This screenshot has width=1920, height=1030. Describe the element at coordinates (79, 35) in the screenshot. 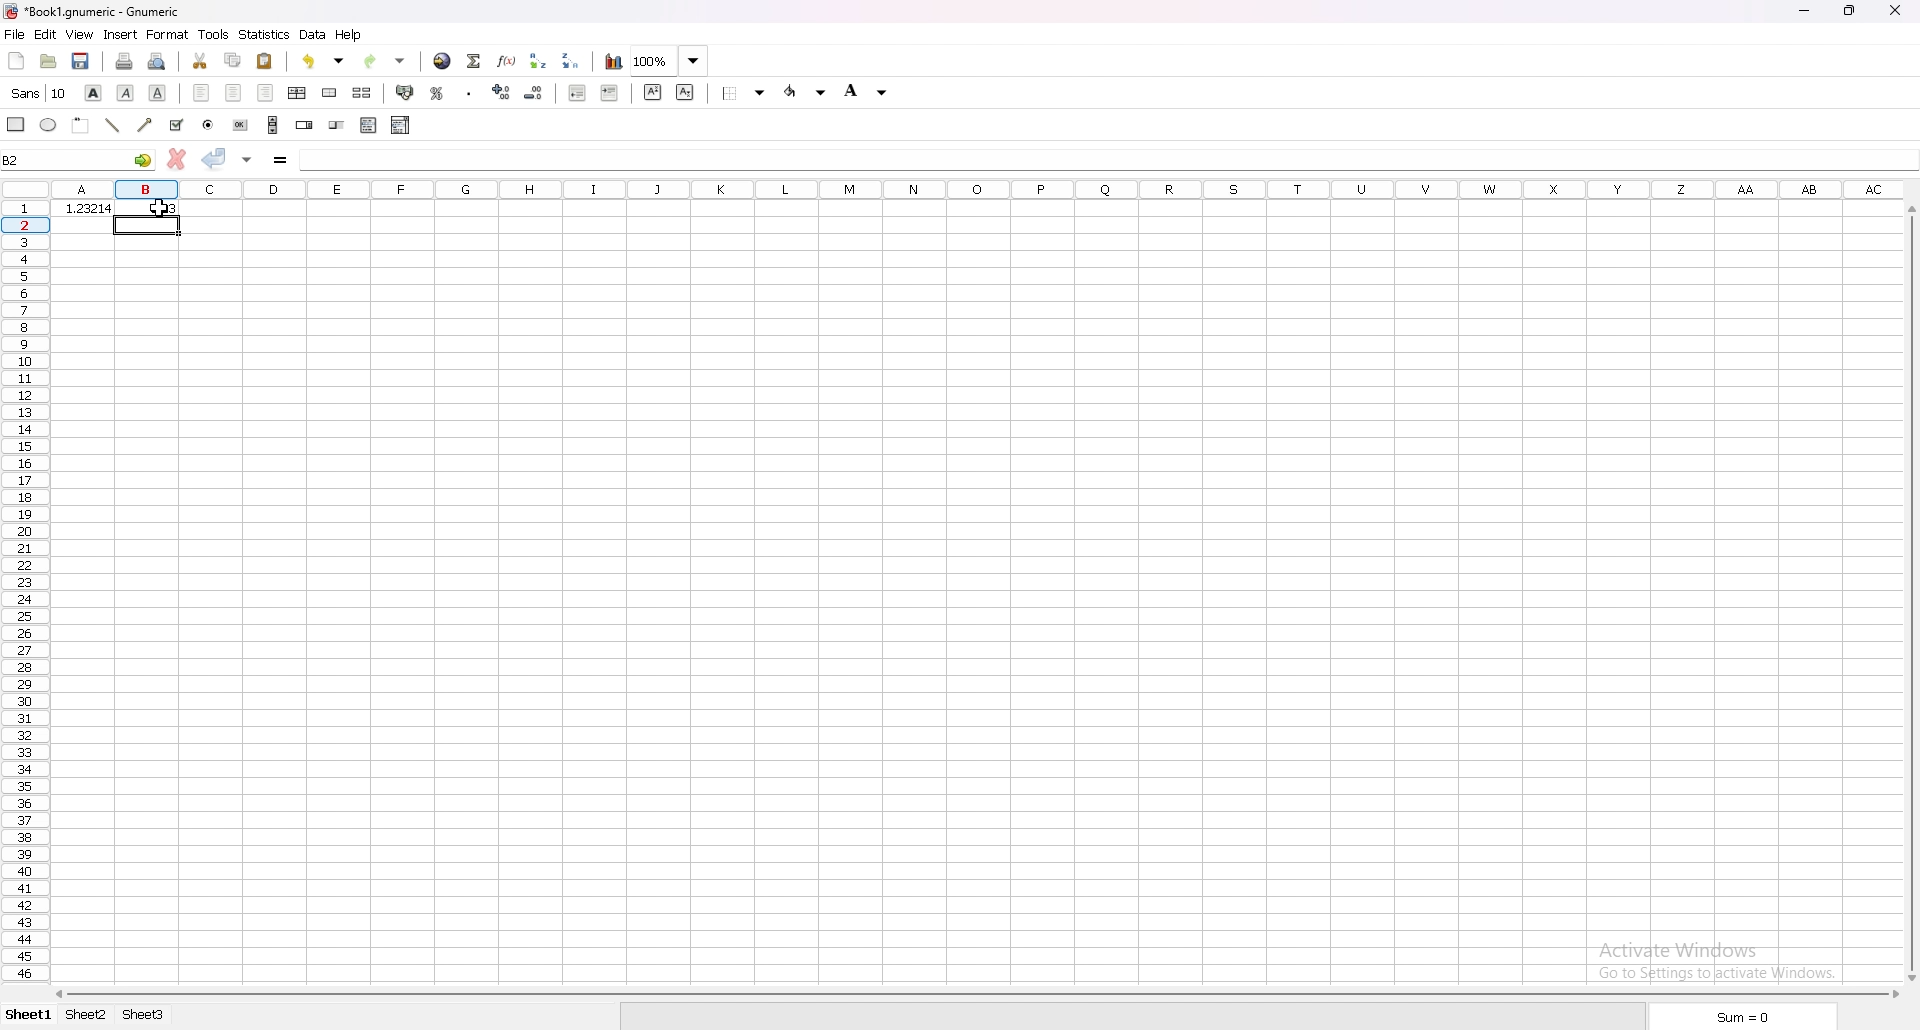

I see `view` at that location.